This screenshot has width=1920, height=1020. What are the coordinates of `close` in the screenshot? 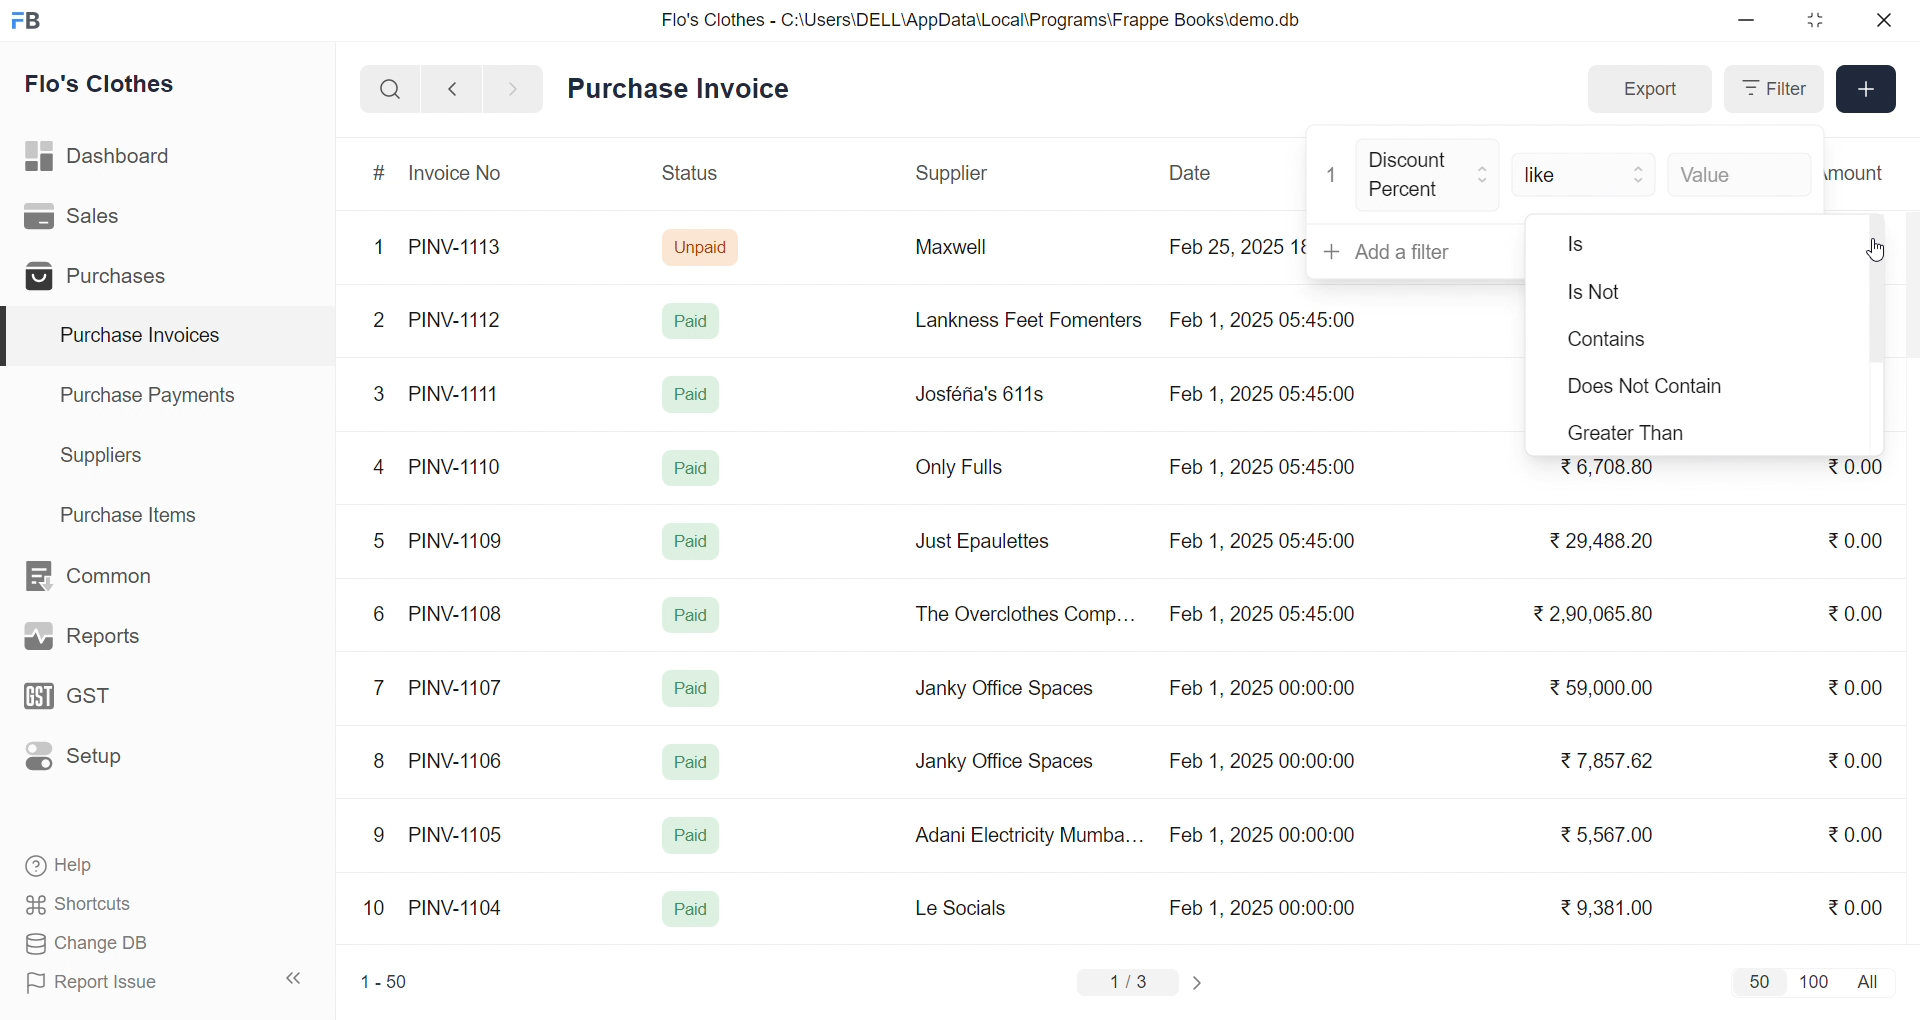 It's located at (1882, 20).